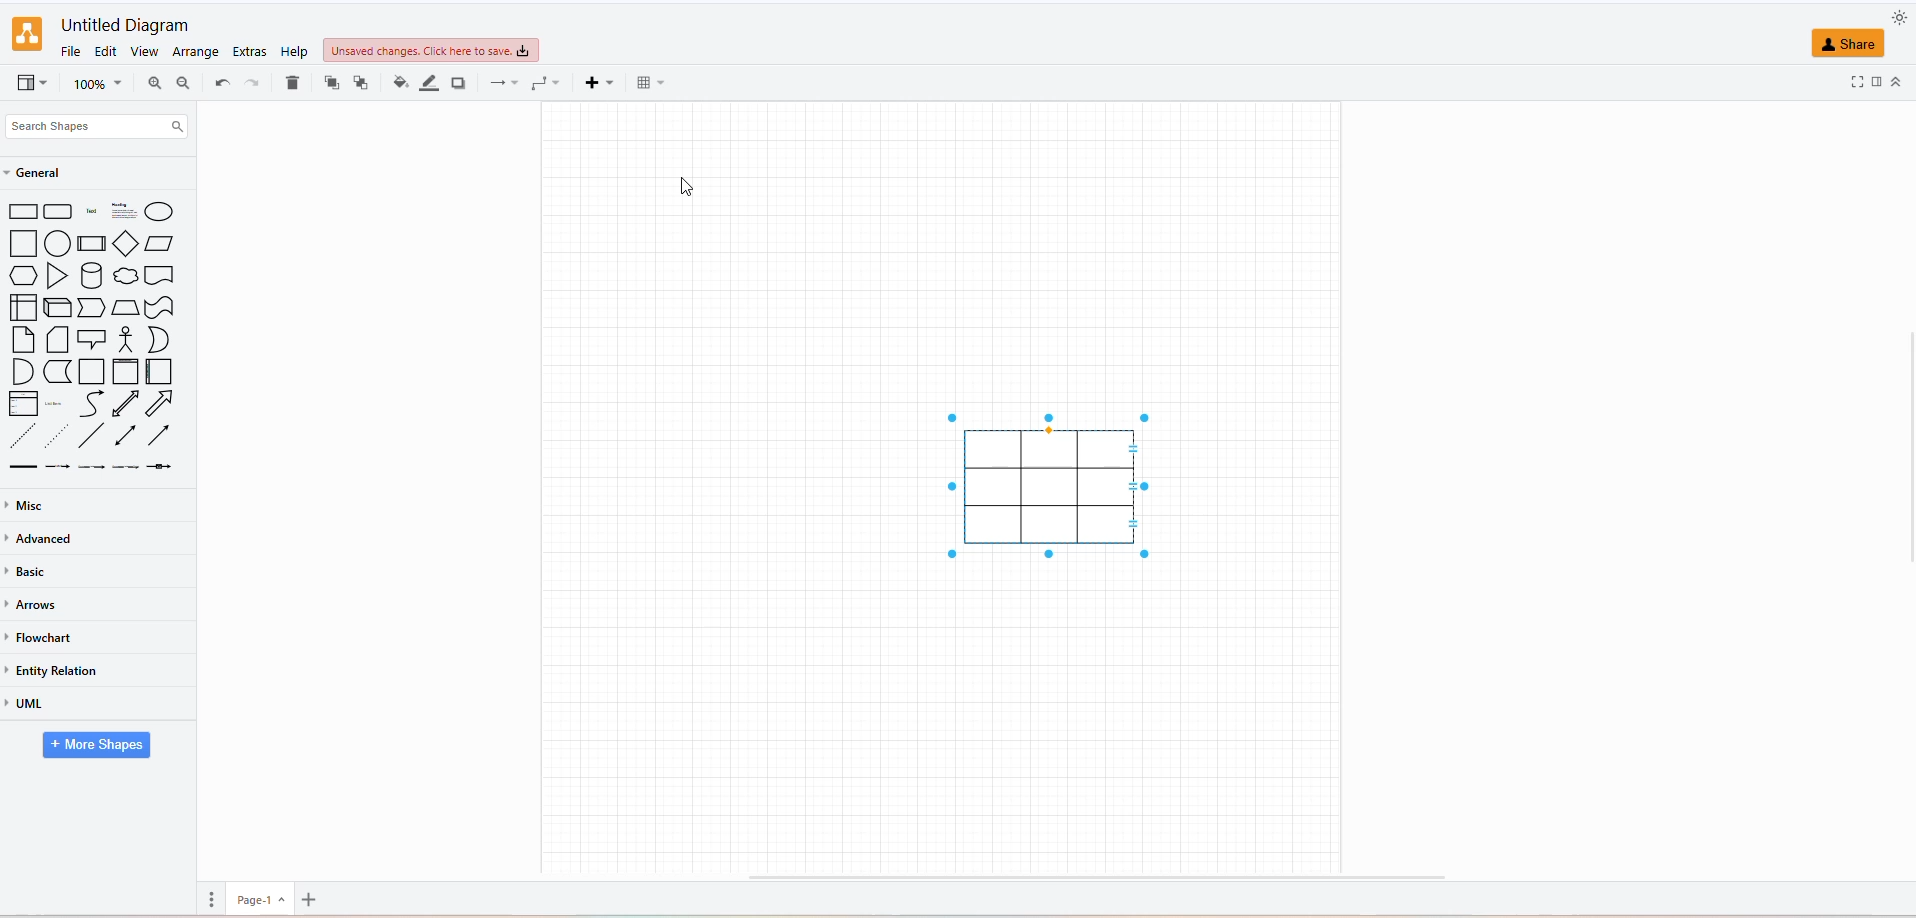 This screenshot has height=918, width=1916. I want to click on cursor, so click(693, 190).